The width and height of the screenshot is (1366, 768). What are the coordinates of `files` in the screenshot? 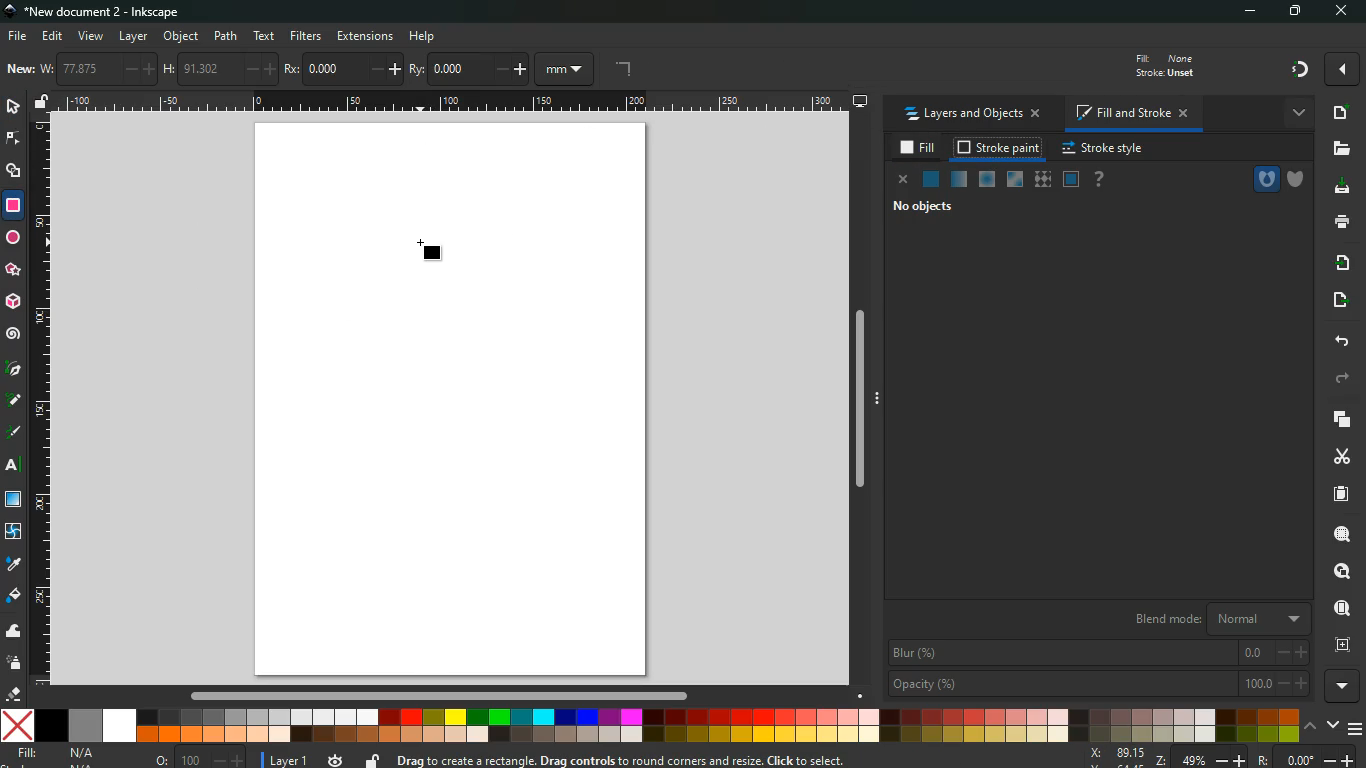 It's located at (1337, 151).